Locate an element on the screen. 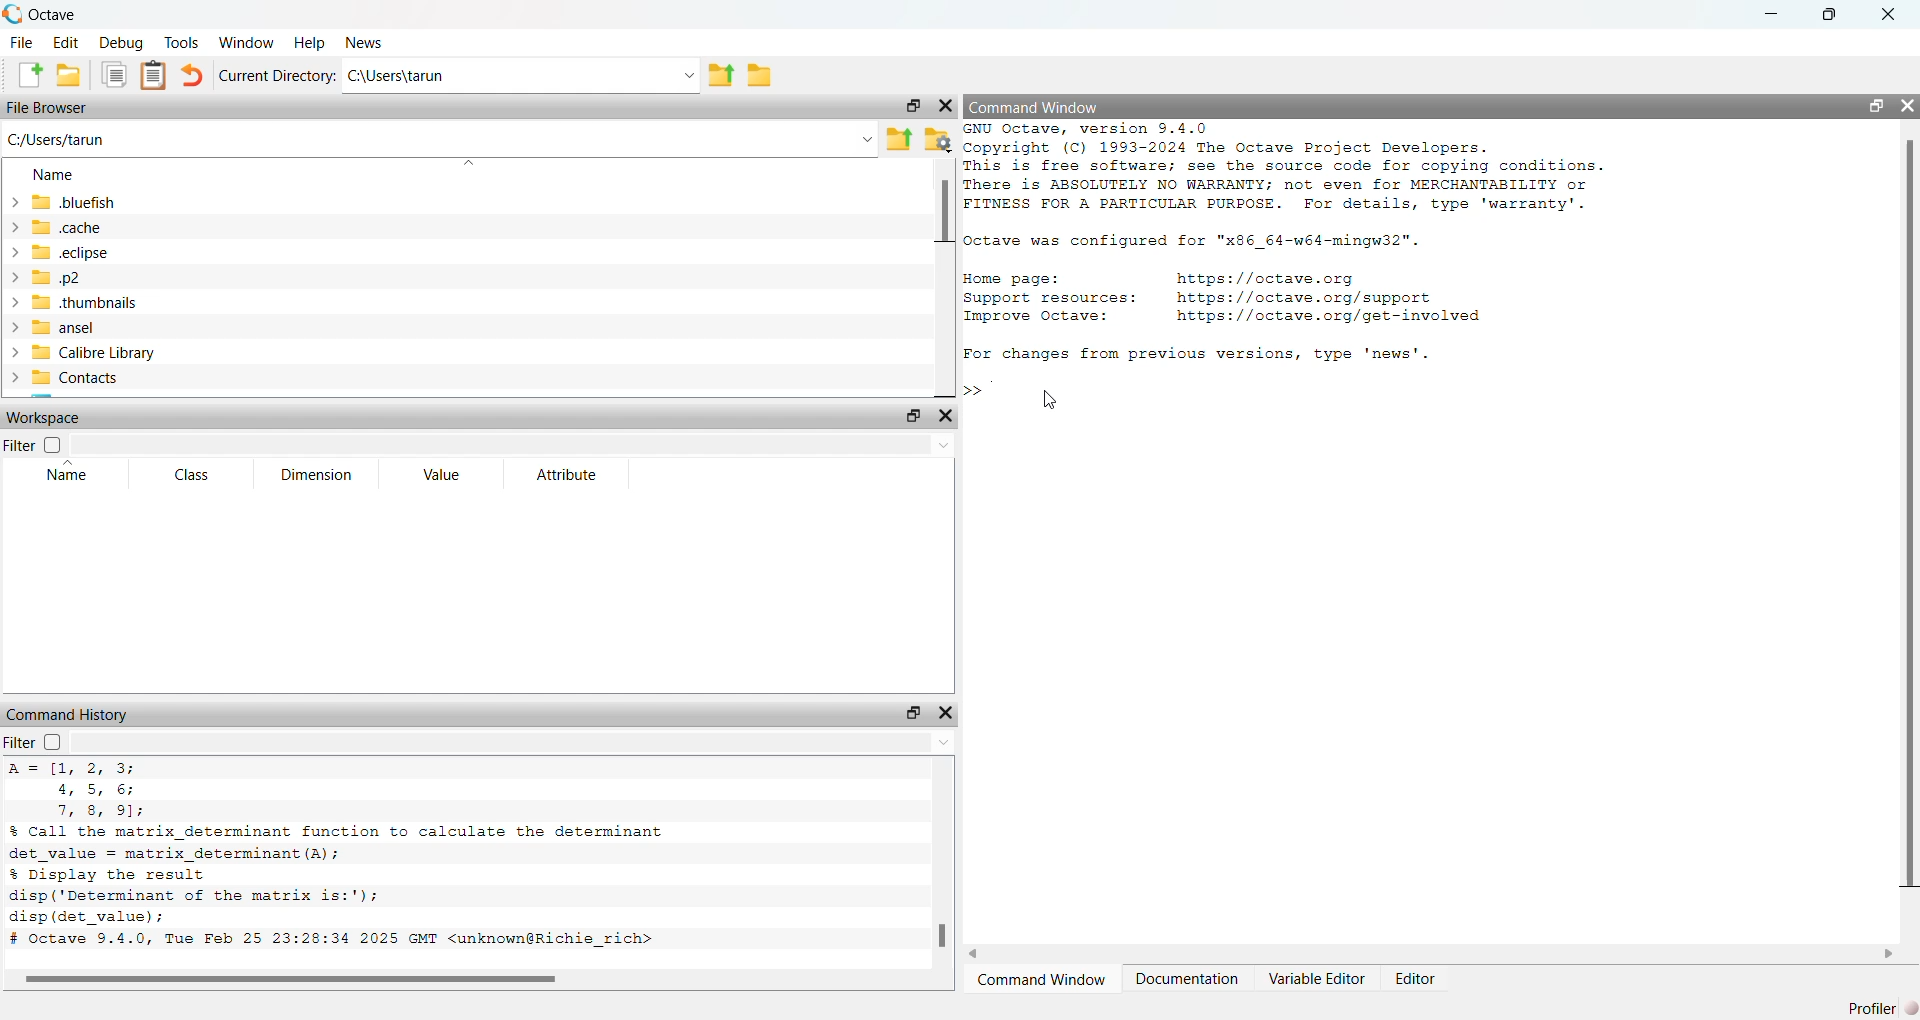  close is located at coordinates (944, 106).